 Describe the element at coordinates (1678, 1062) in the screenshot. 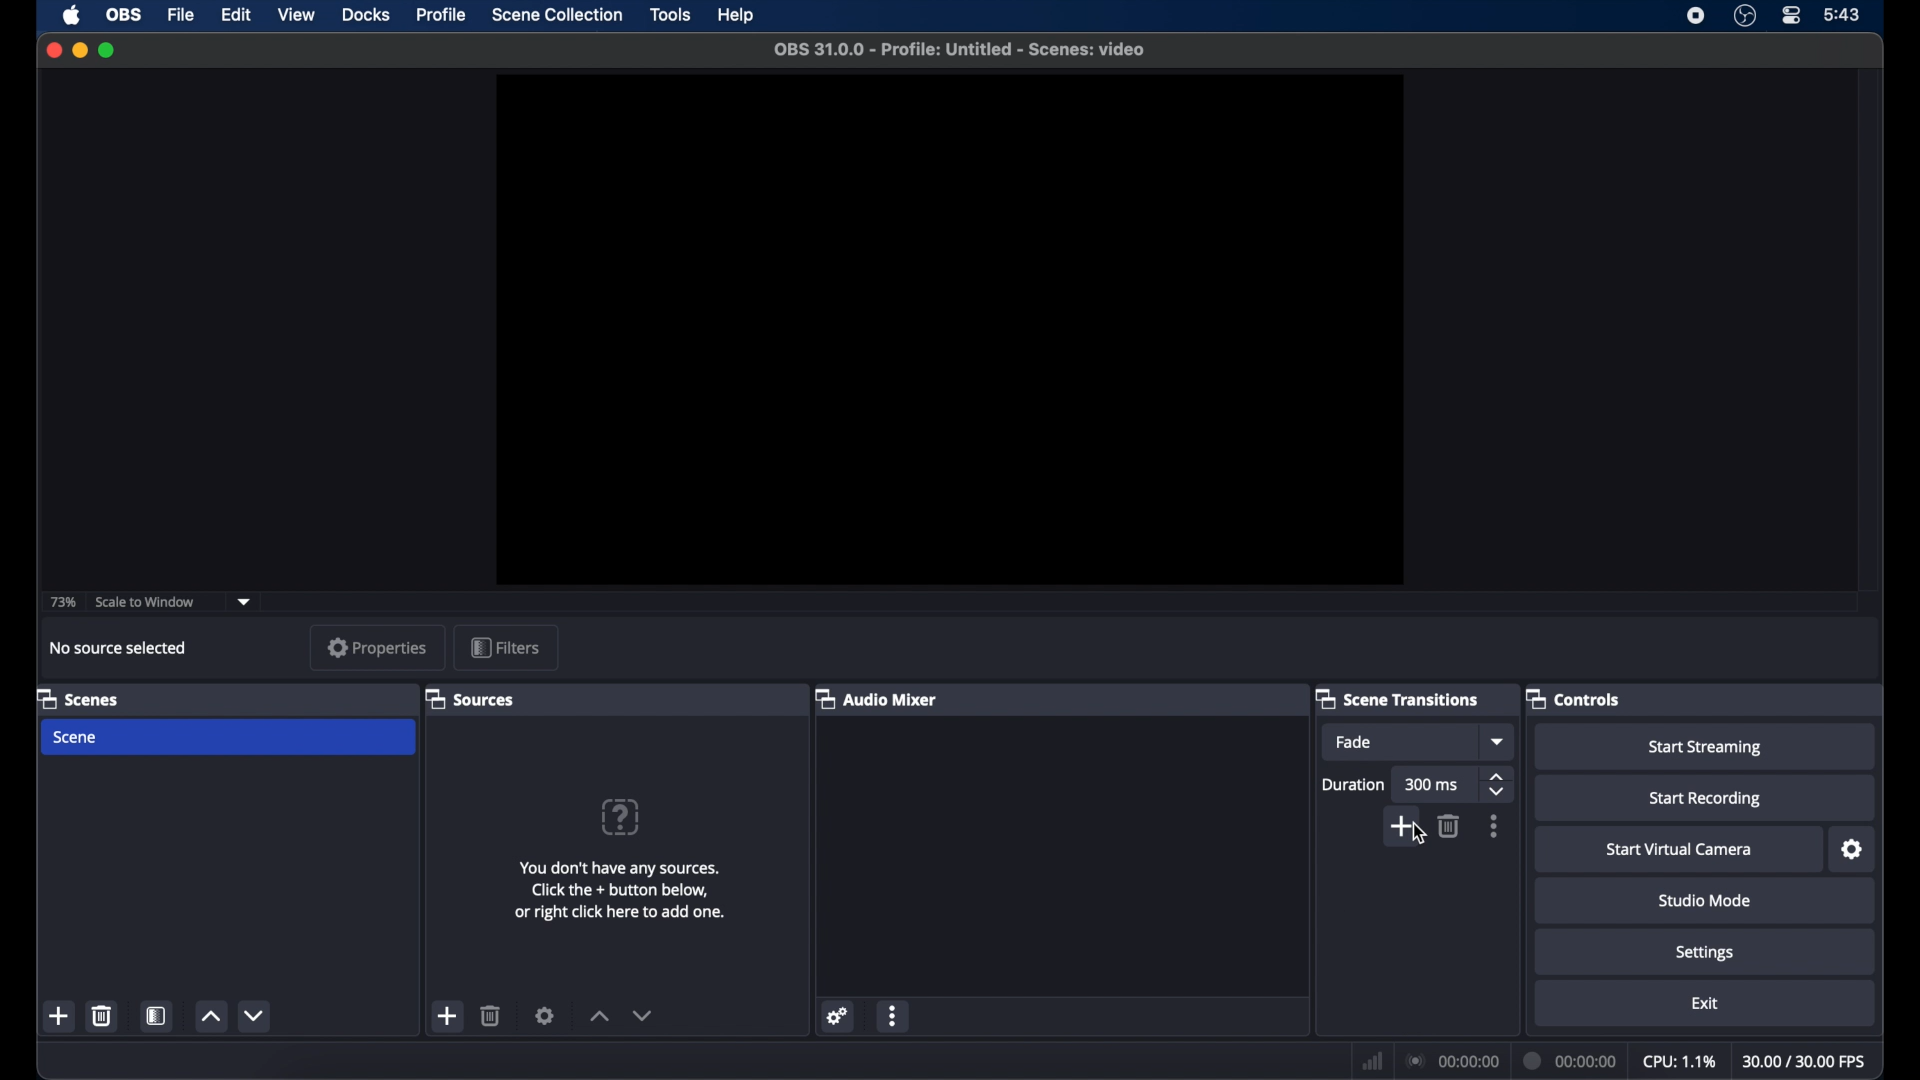

I see `cpu` at that location.